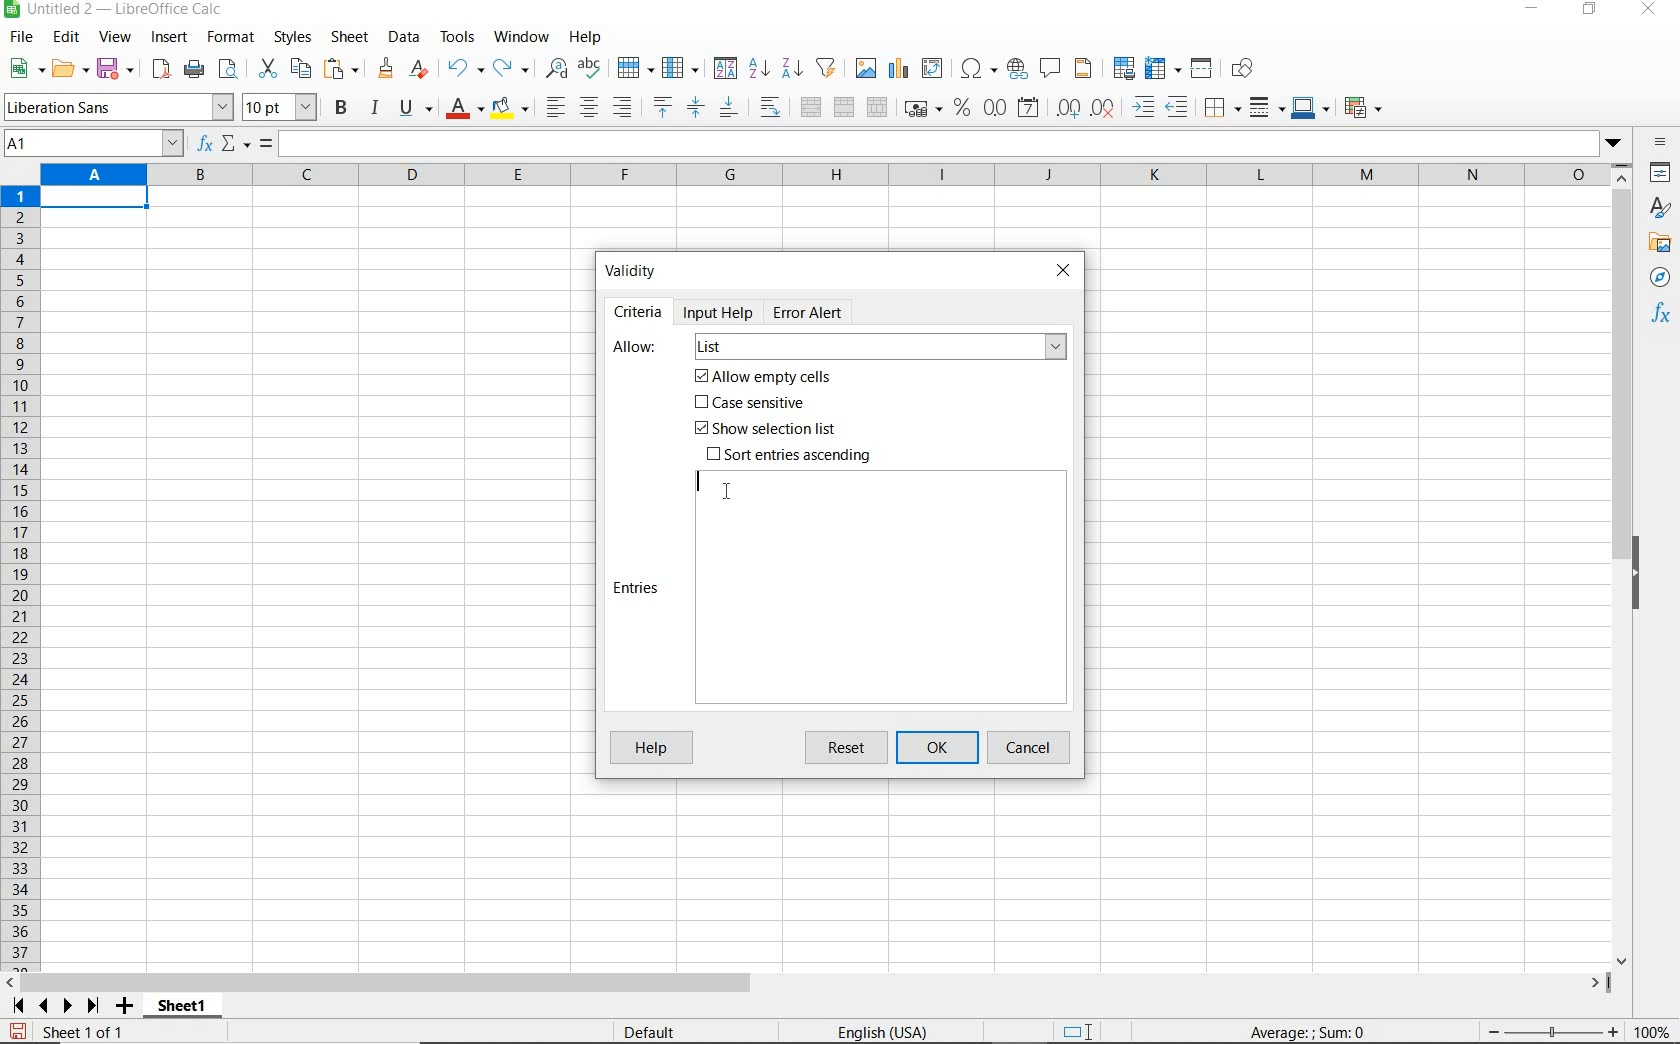  What do you see at coordinates (1310, 107) in the screenshot?
I see `border color` at bounding box center [1310, 107].